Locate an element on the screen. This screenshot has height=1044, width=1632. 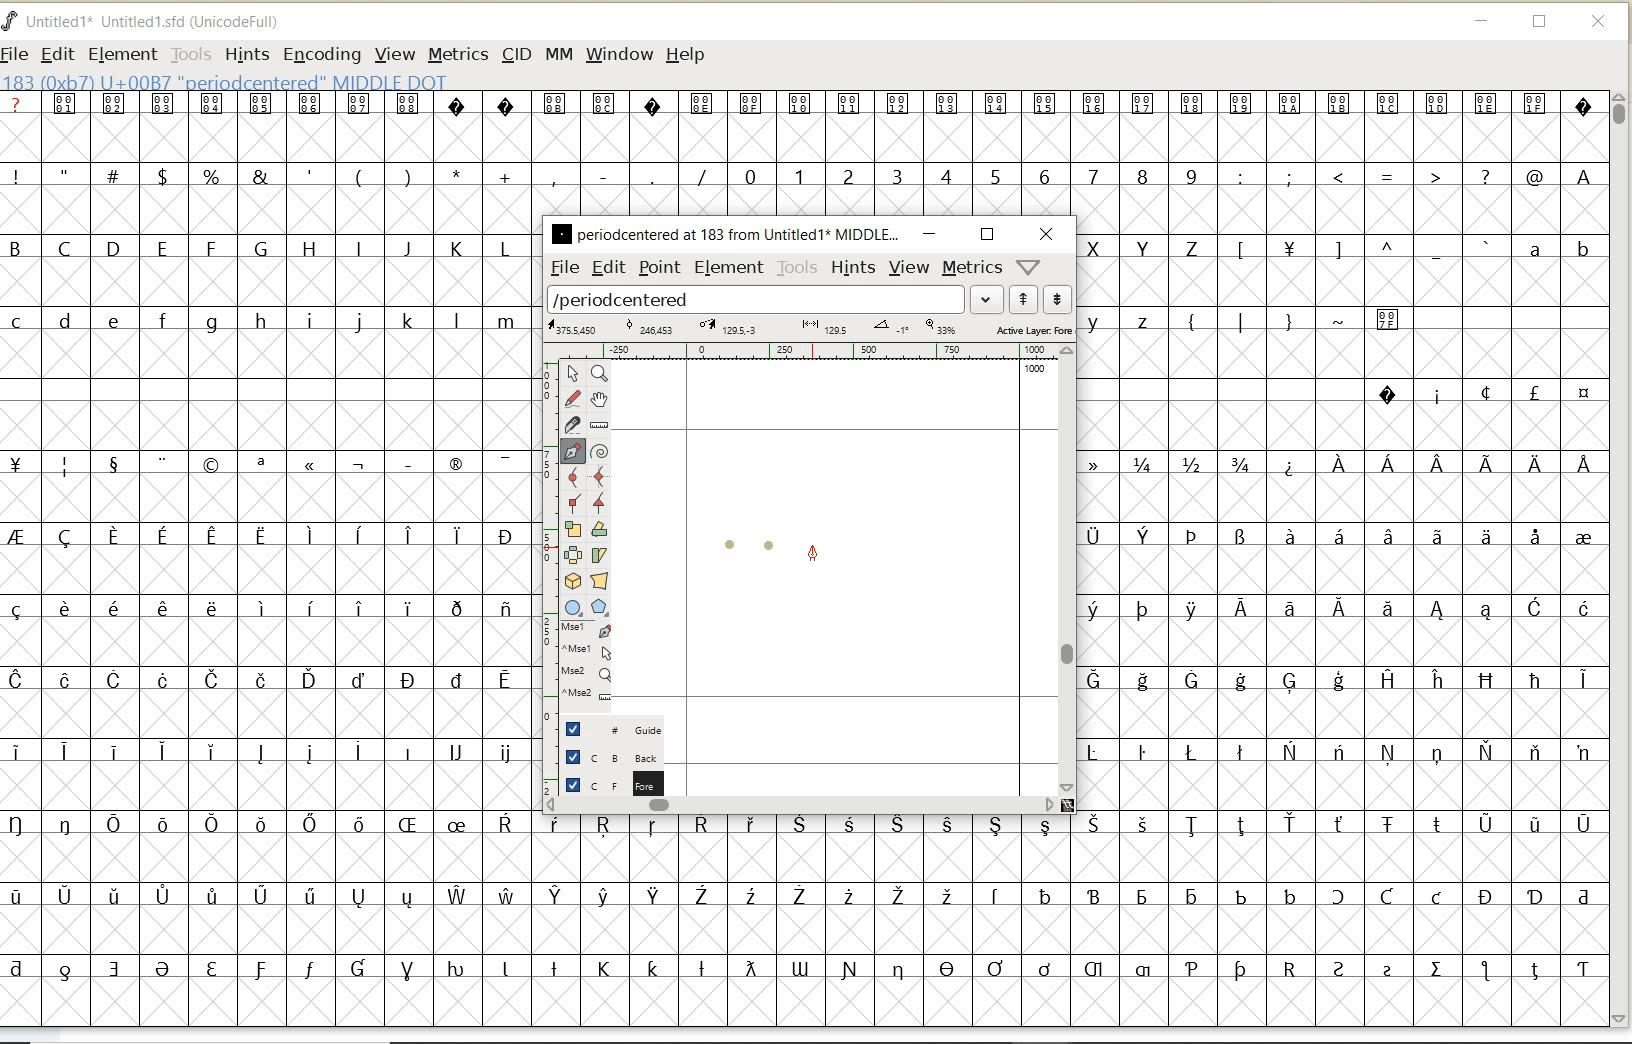
active layer is located at coordinates (808, 329).